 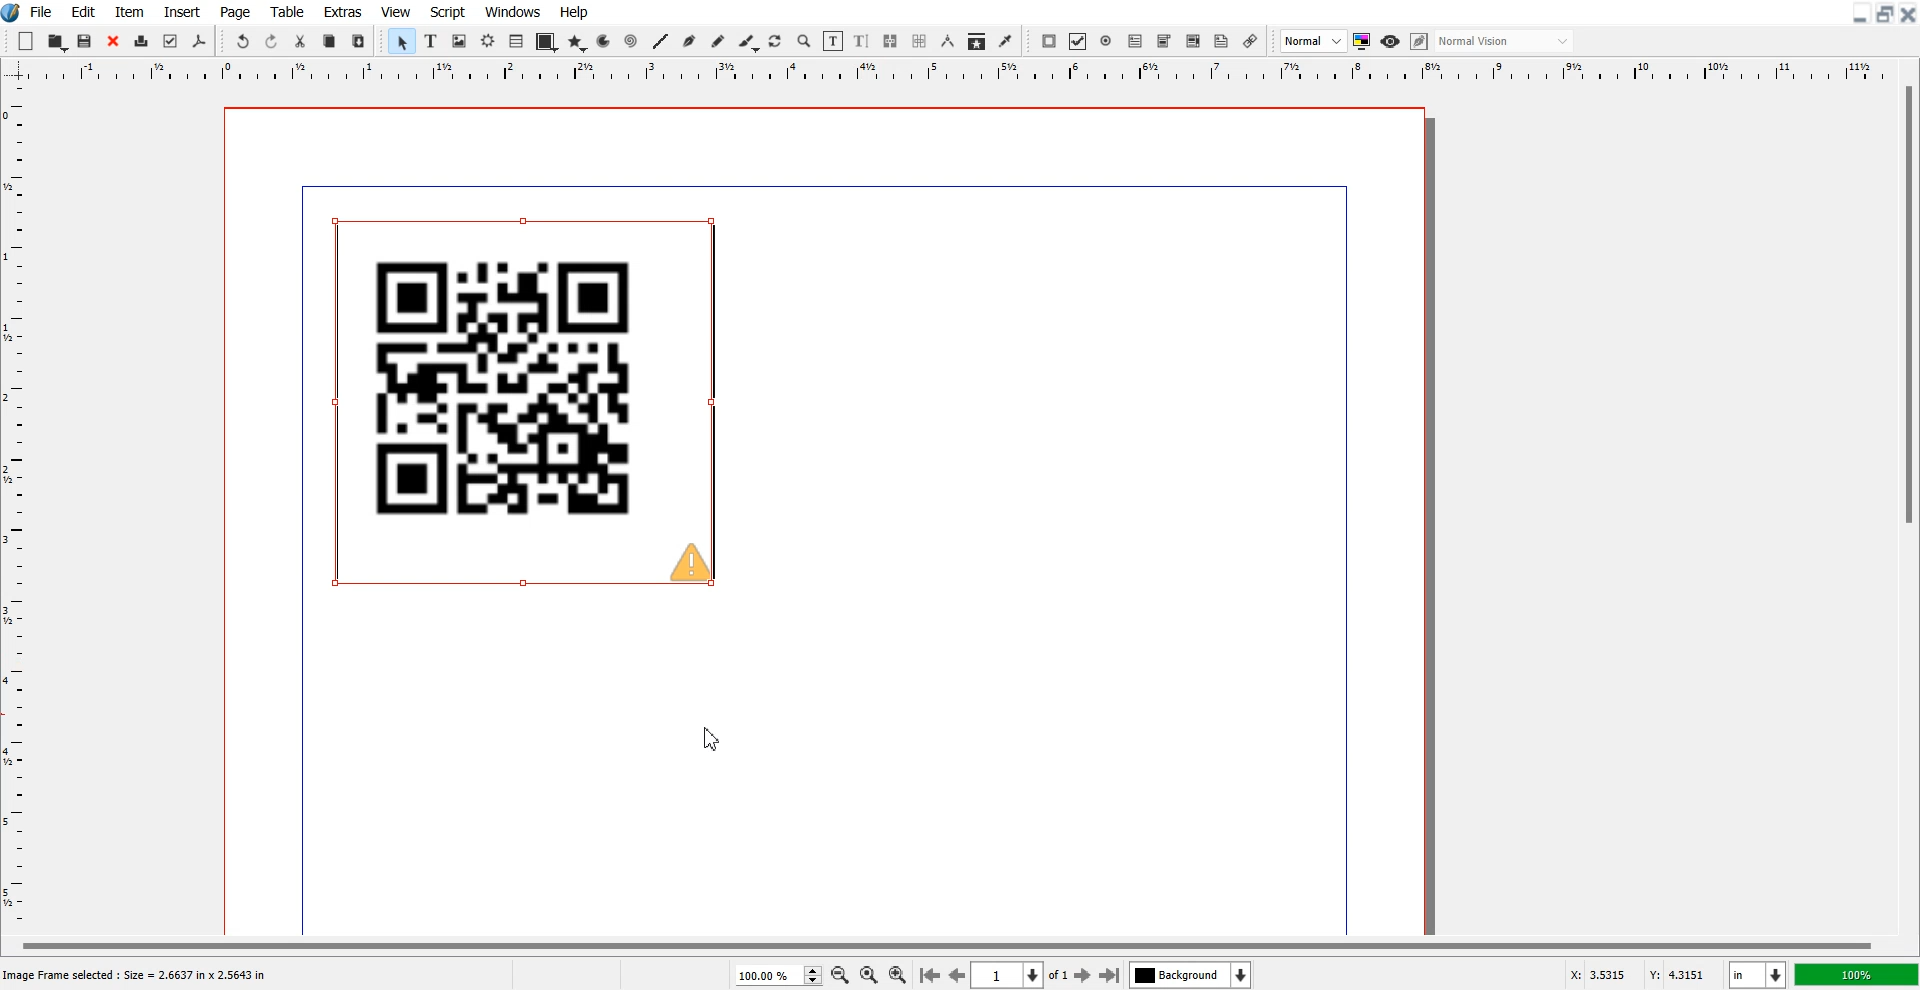 I want to click on Paste, so click(x=359, y=40).